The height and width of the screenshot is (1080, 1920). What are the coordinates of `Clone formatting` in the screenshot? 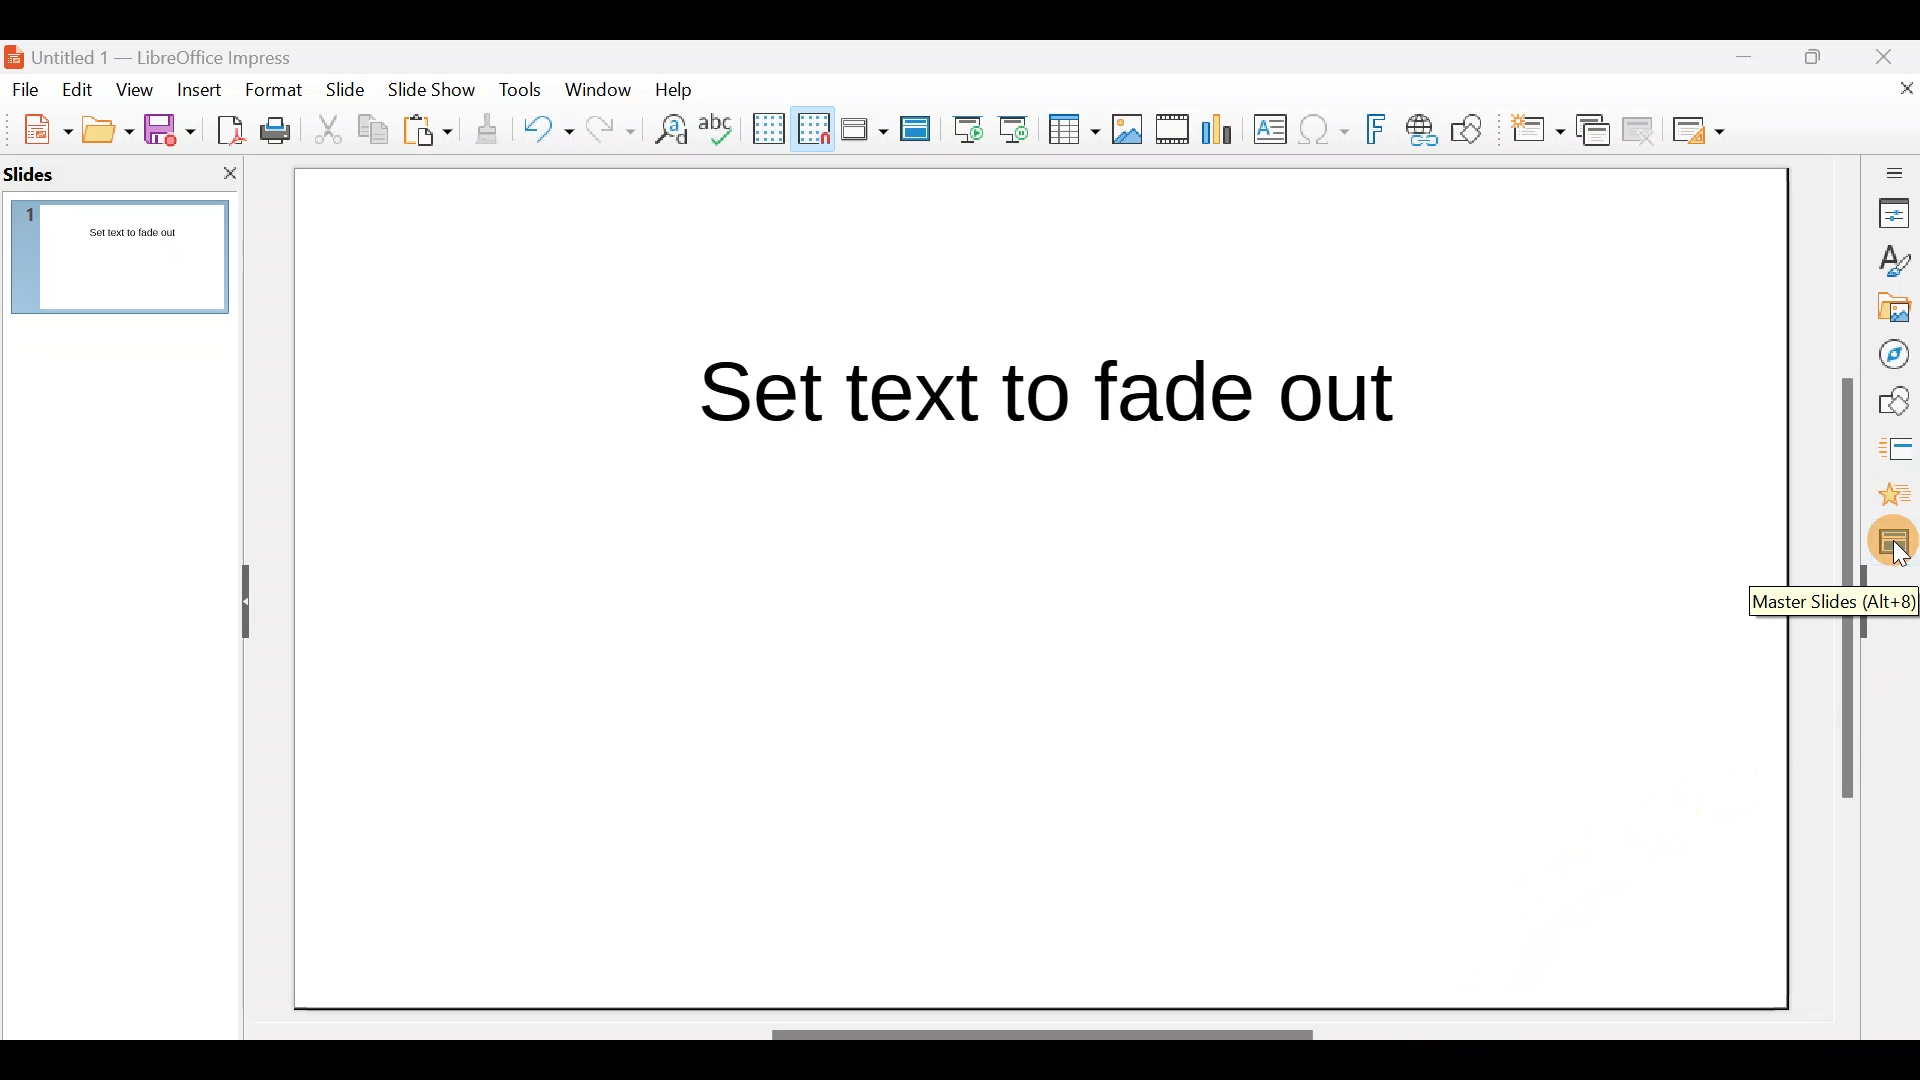 It's located at (490, 130).